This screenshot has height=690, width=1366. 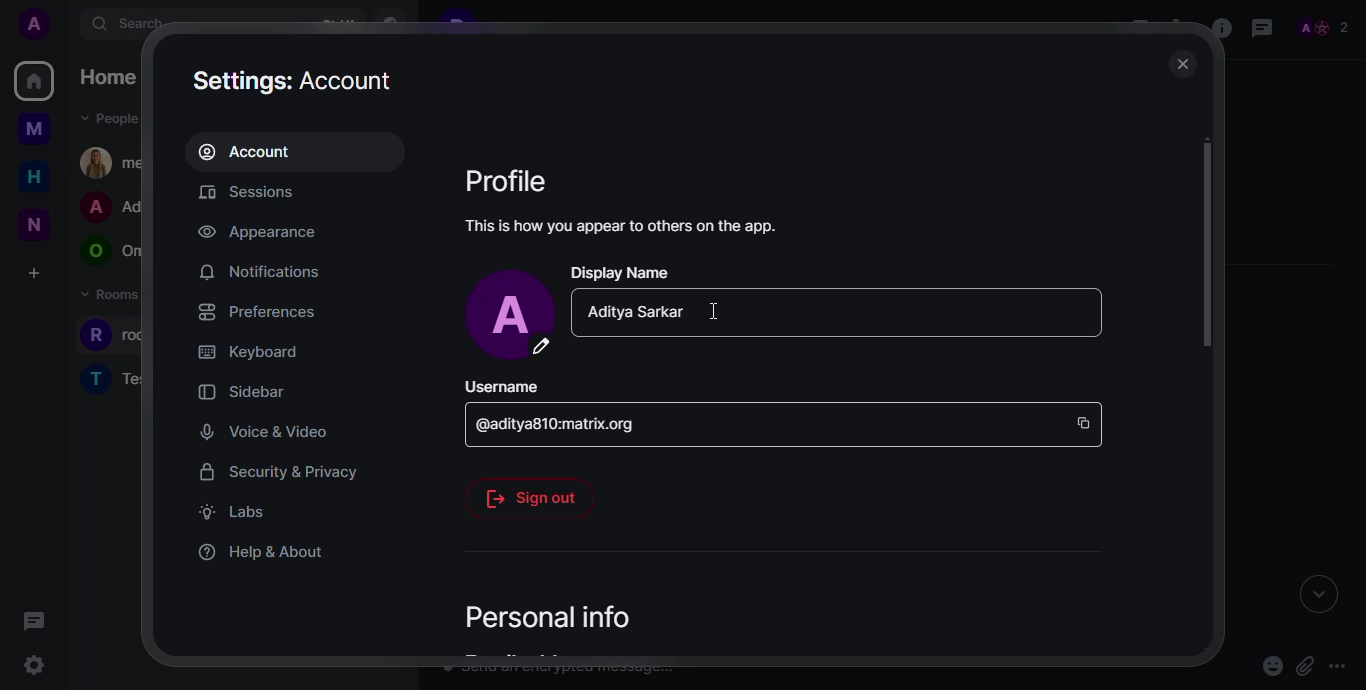 I want to click on sig out, so click(x=532, y=497).